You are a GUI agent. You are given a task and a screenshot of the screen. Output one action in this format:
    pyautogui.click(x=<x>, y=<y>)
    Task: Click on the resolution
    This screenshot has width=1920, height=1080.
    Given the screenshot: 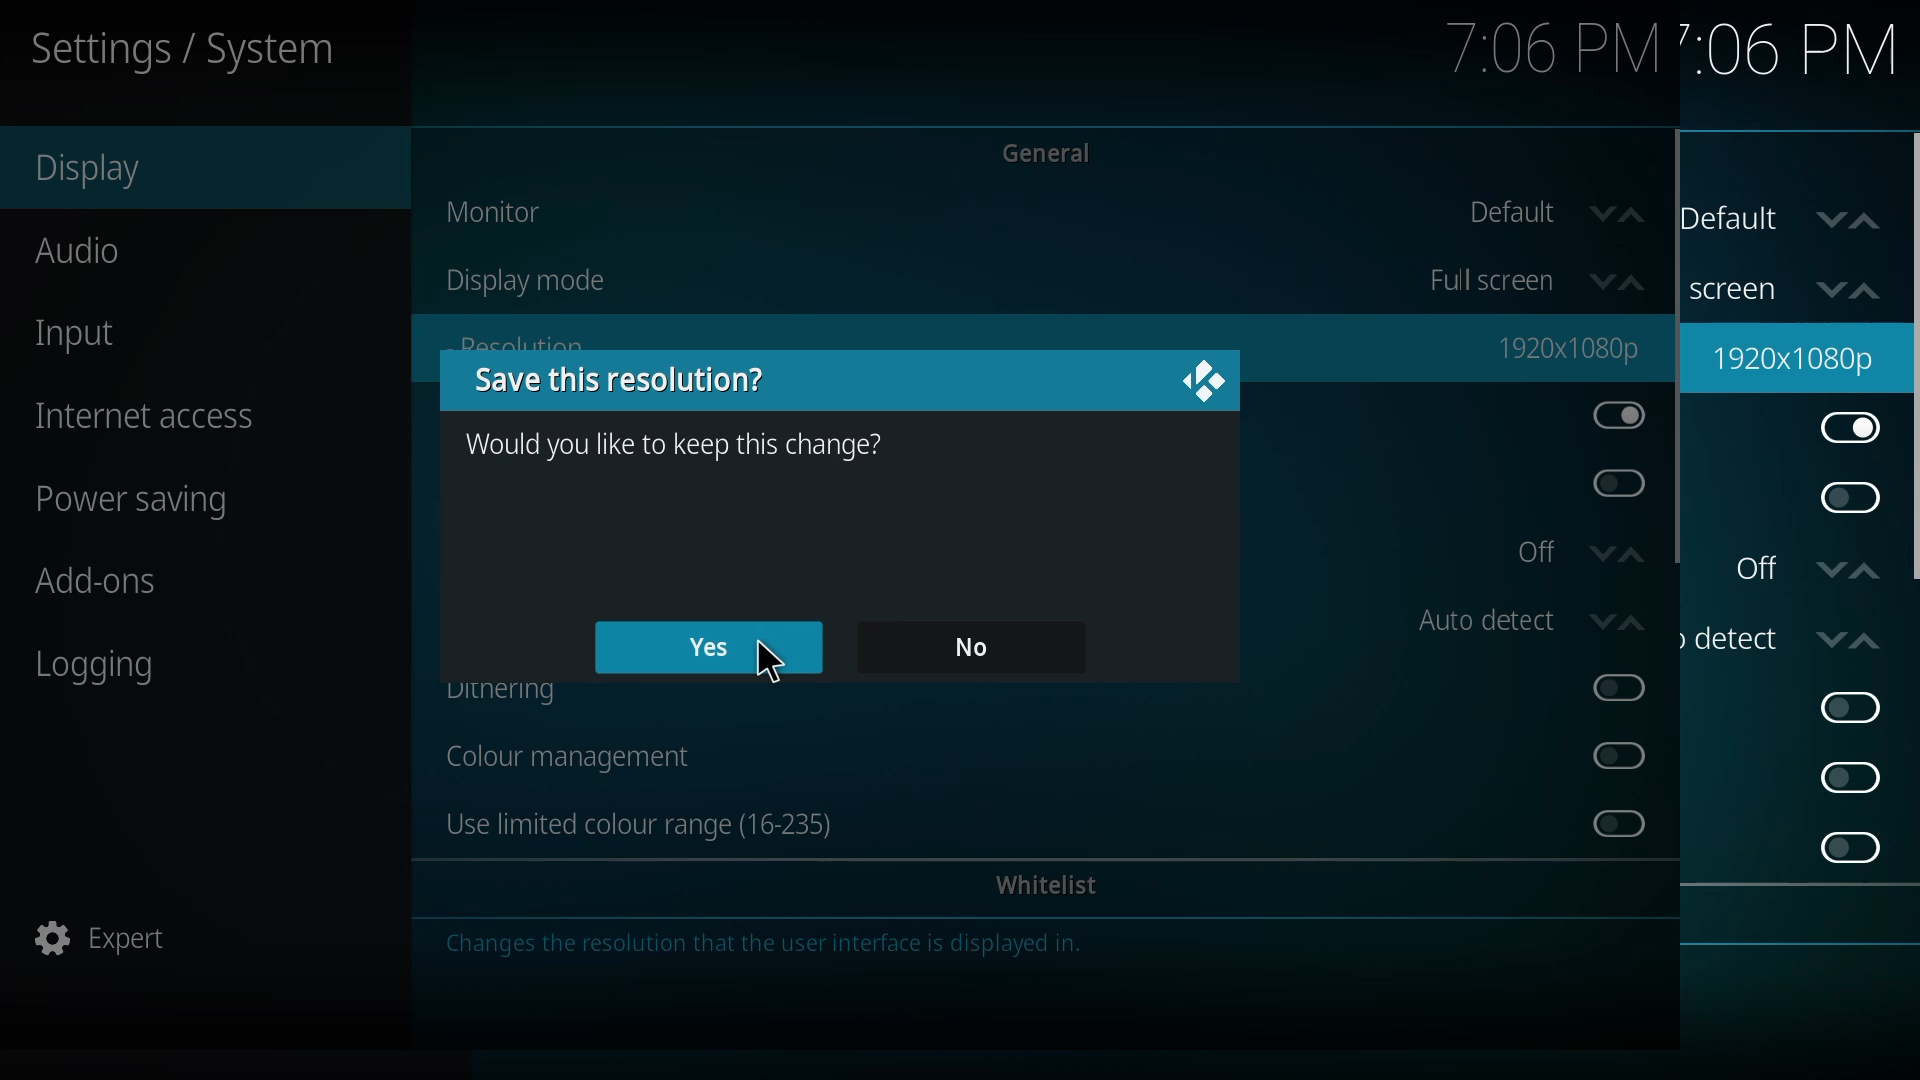 What is the action you would take?
    pyautogui.click(x=1567, y=348)
    